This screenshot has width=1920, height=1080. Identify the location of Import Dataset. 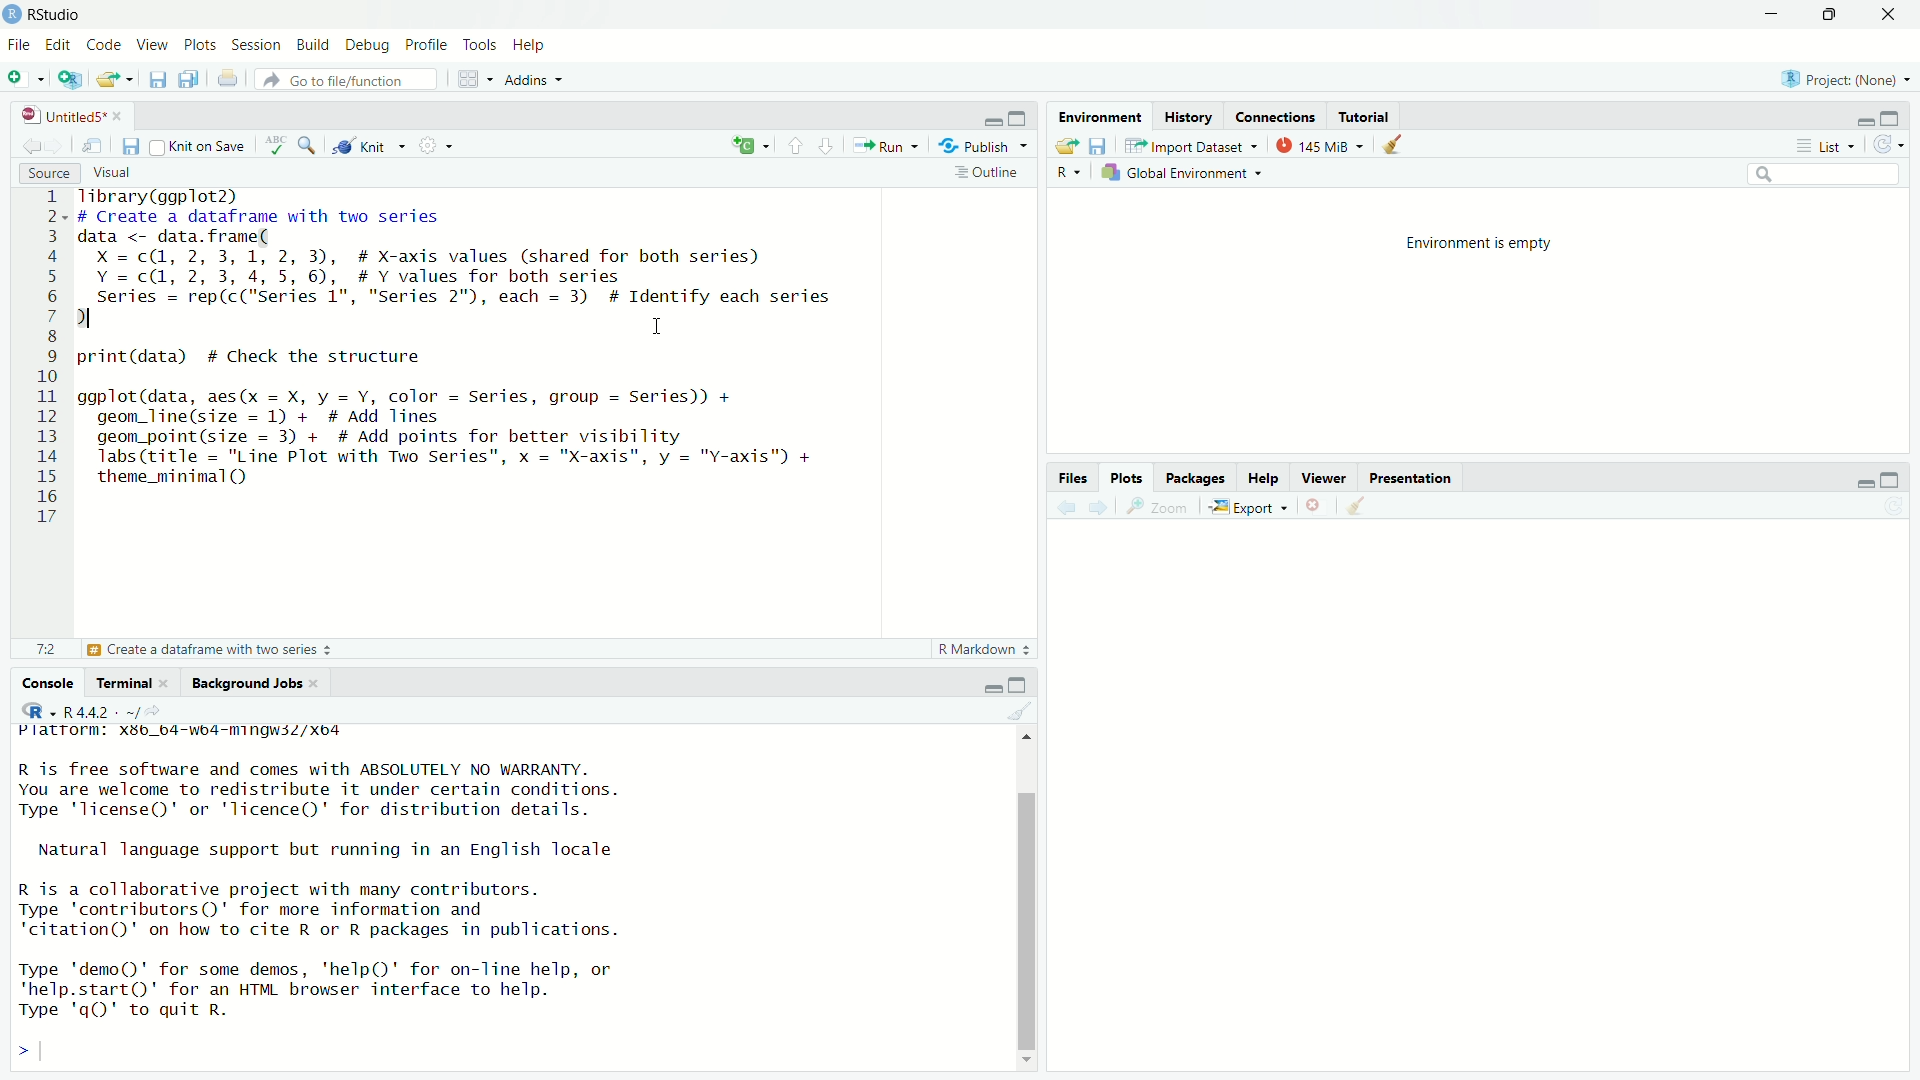
(1194, 147).